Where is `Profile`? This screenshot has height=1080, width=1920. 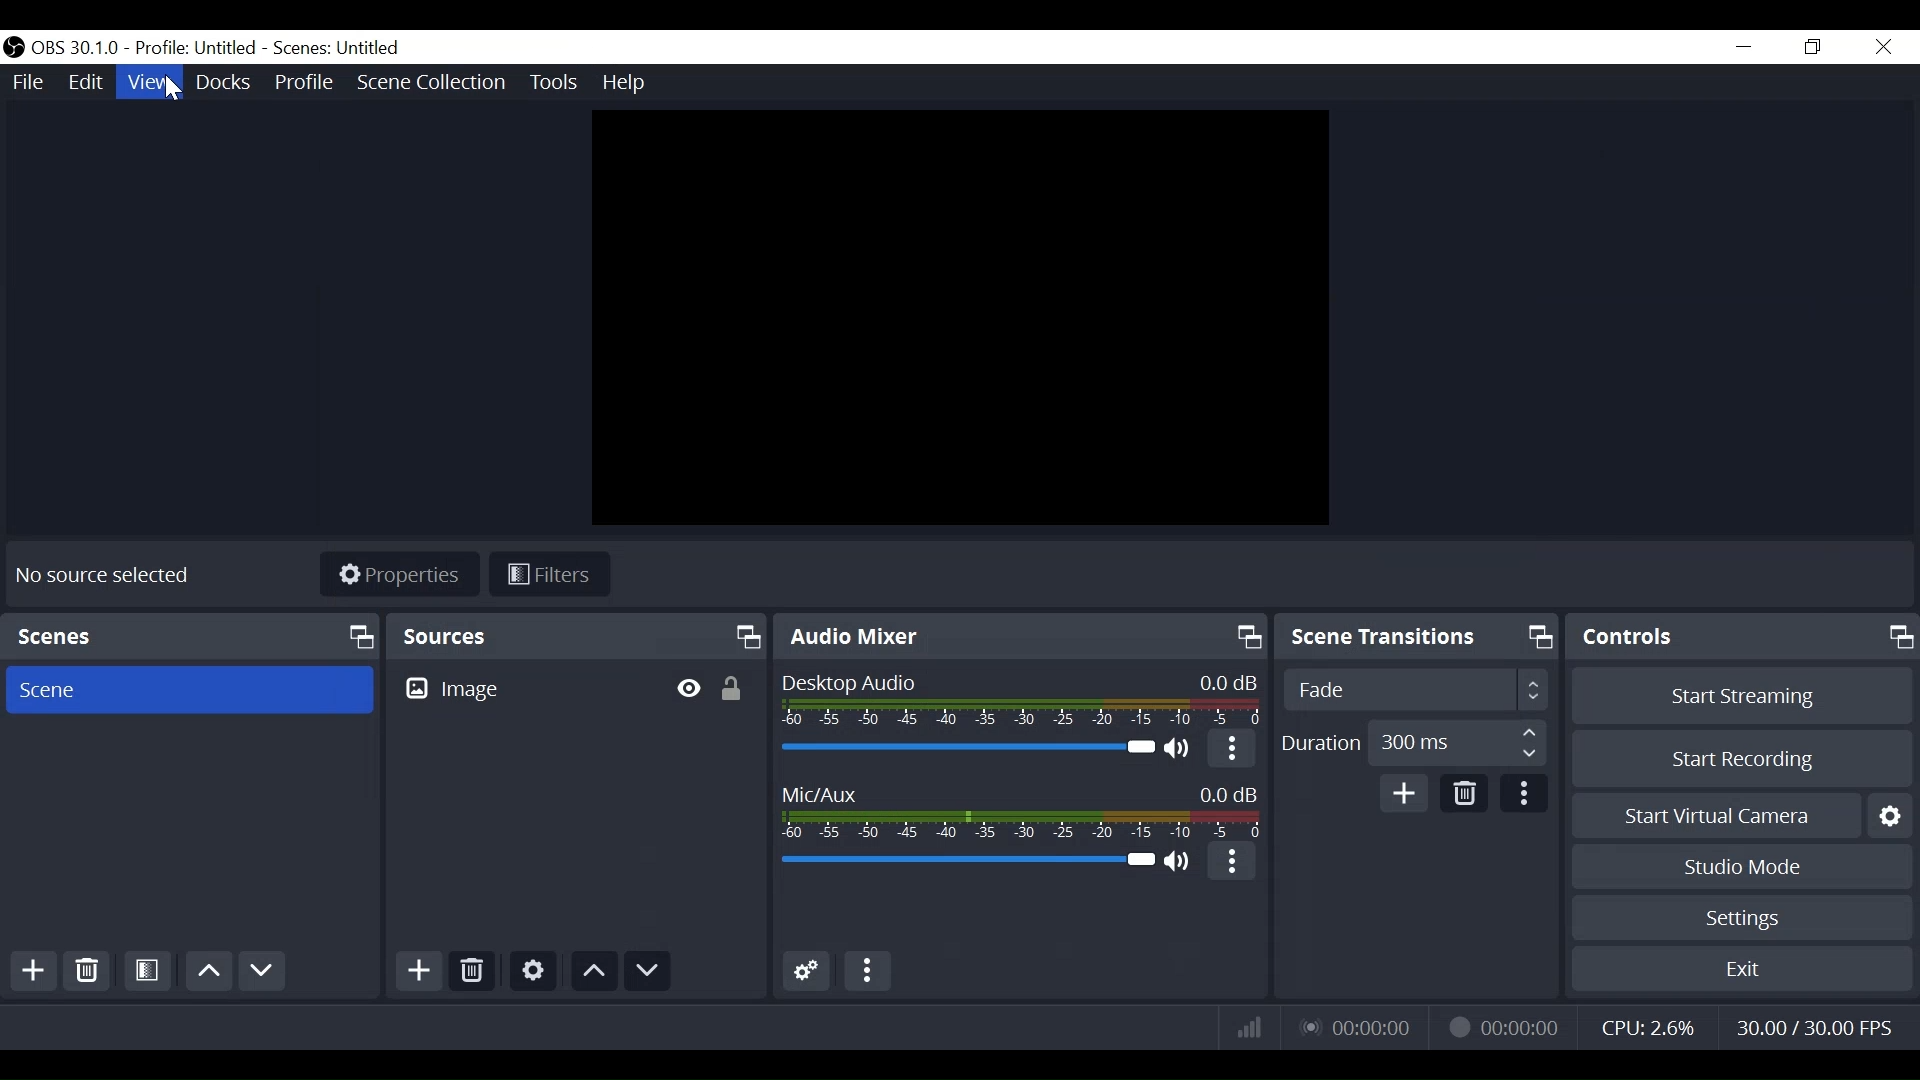
Profile is located at coordinates (307, 83).